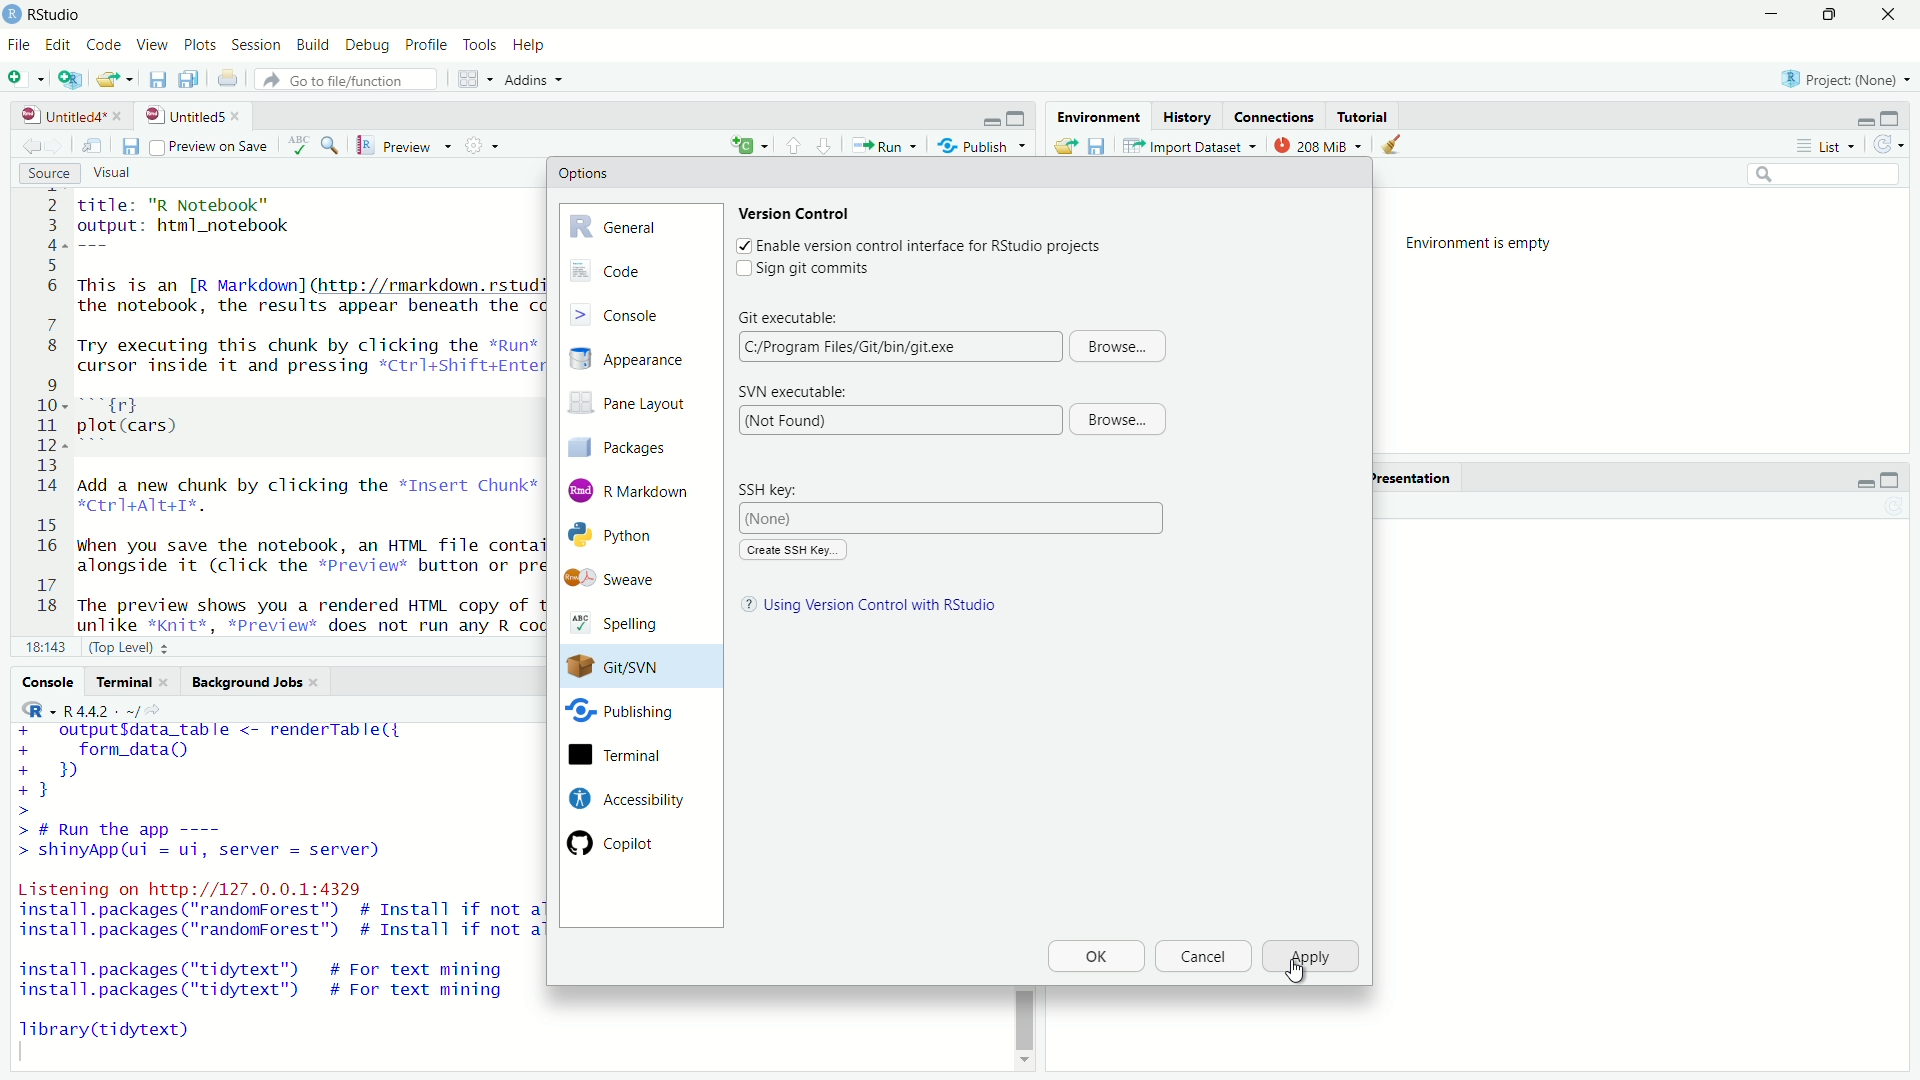 This screenshot has width=1920, height=1080. Describe the element at coordinates (58, 46) in the screenshot. I see `Edit` at that location.